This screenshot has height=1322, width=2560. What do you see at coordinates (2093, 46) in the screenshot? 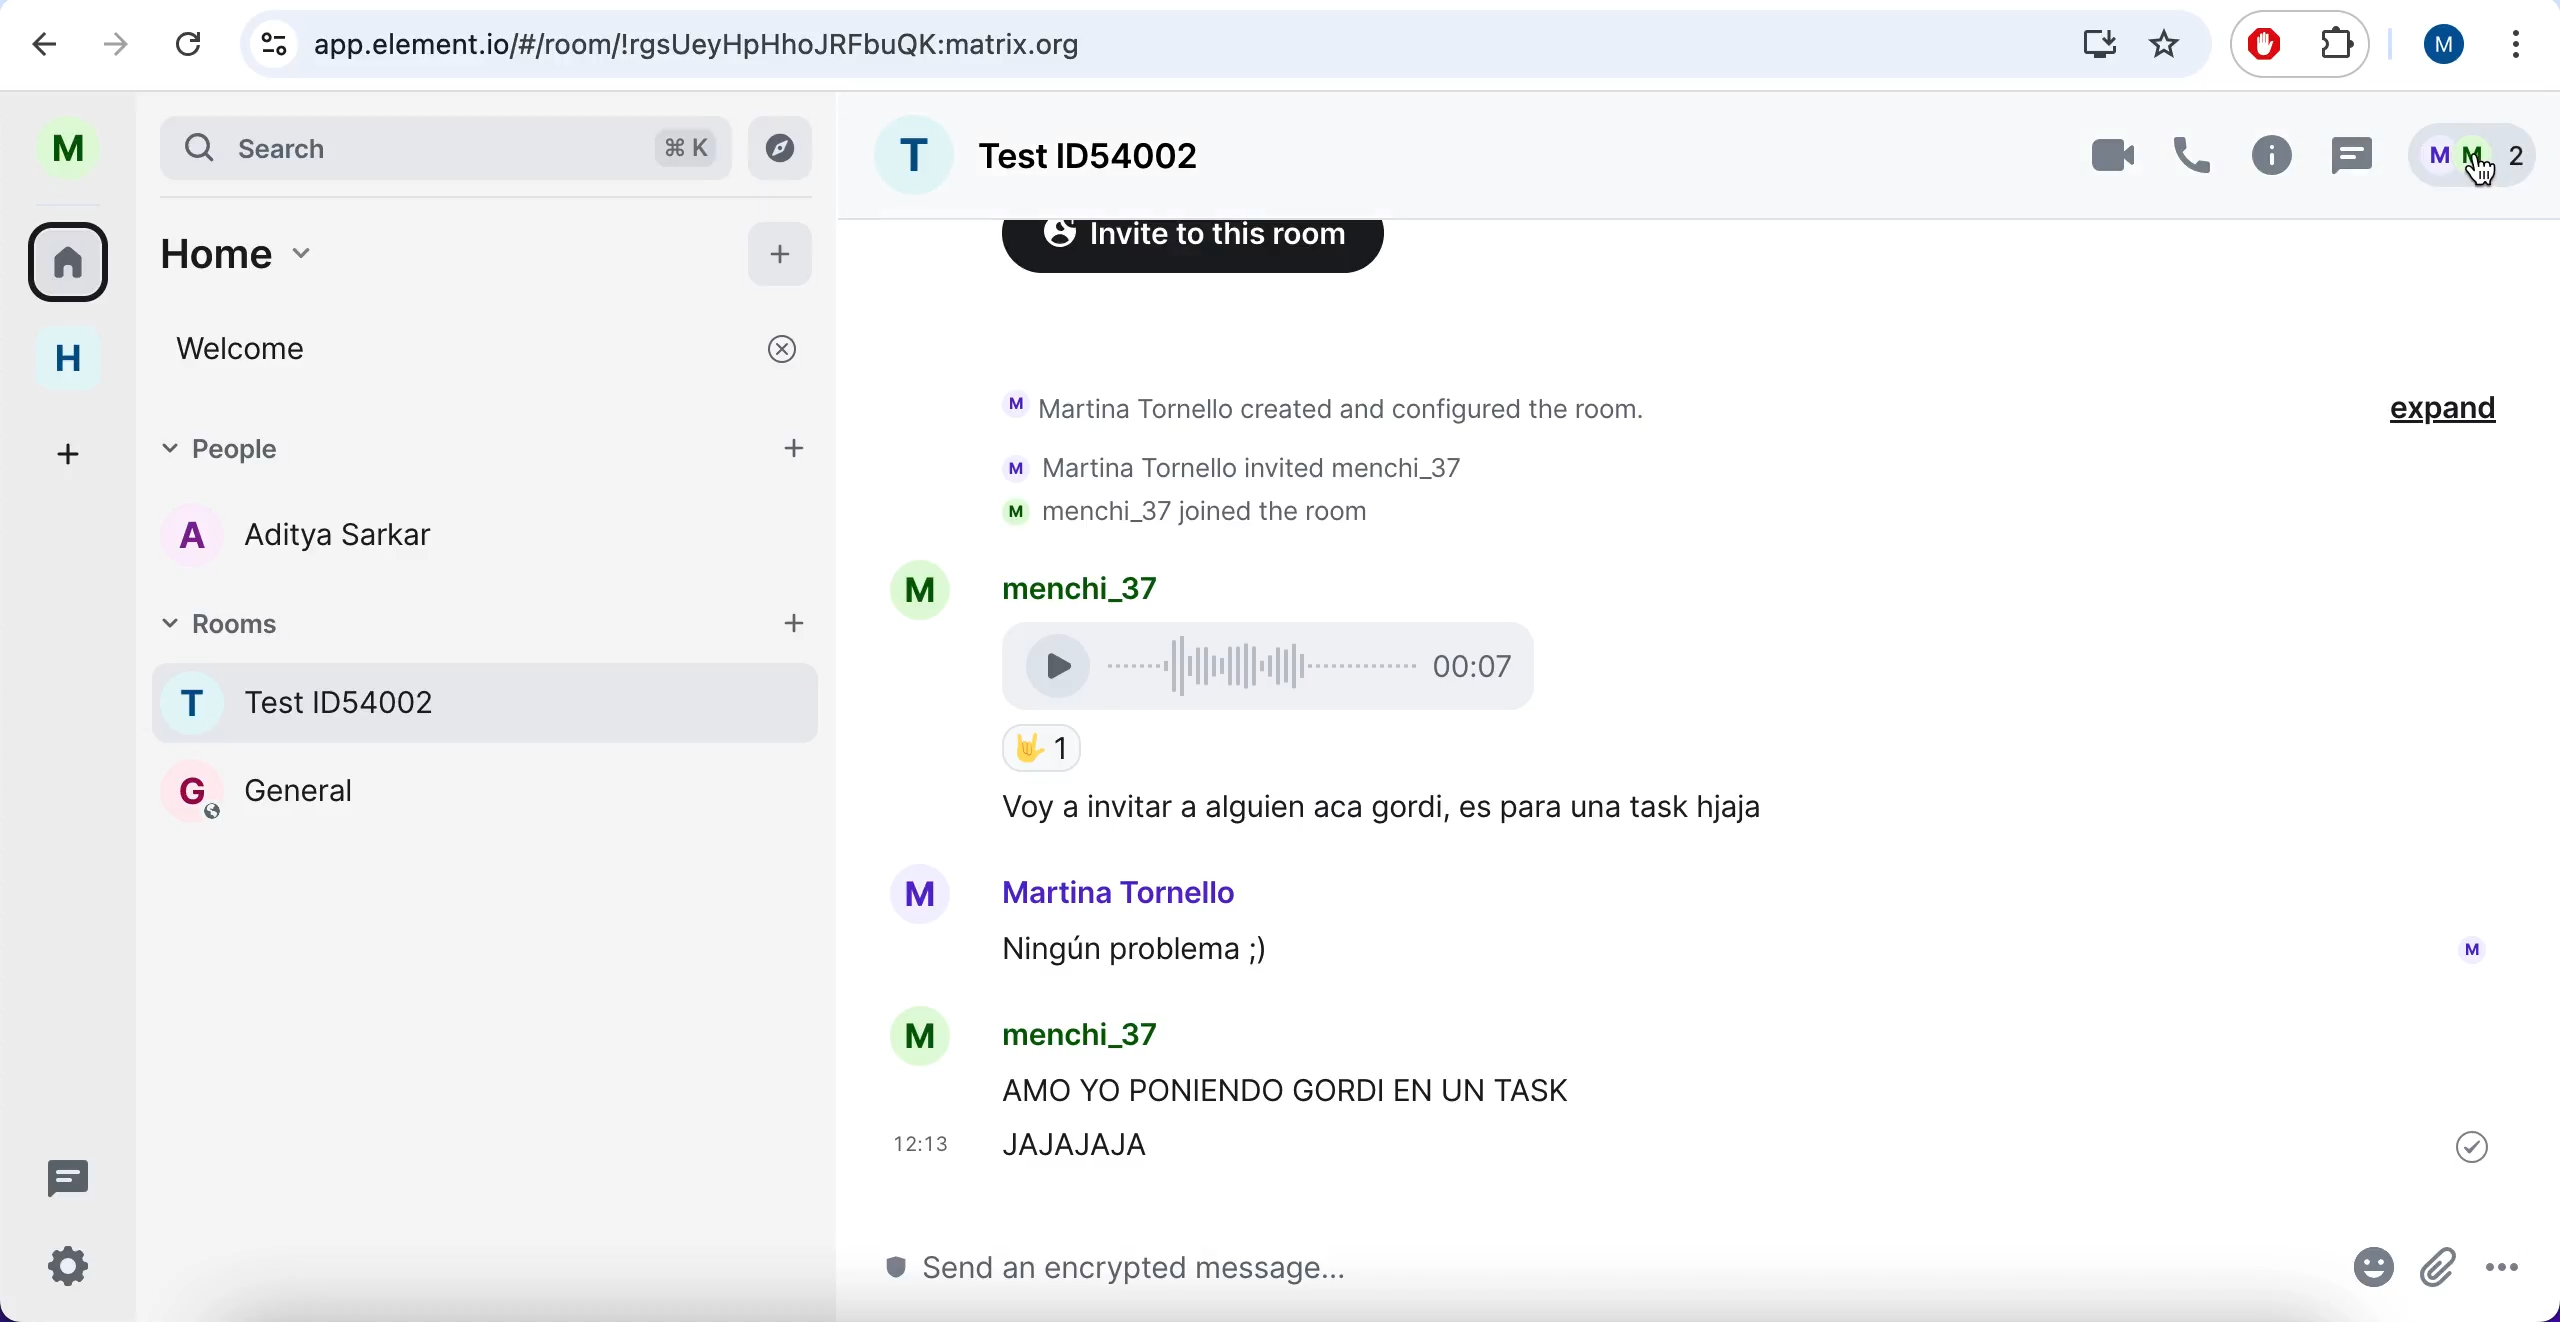
I see `donwloads` at bounding box center [2093, 46].